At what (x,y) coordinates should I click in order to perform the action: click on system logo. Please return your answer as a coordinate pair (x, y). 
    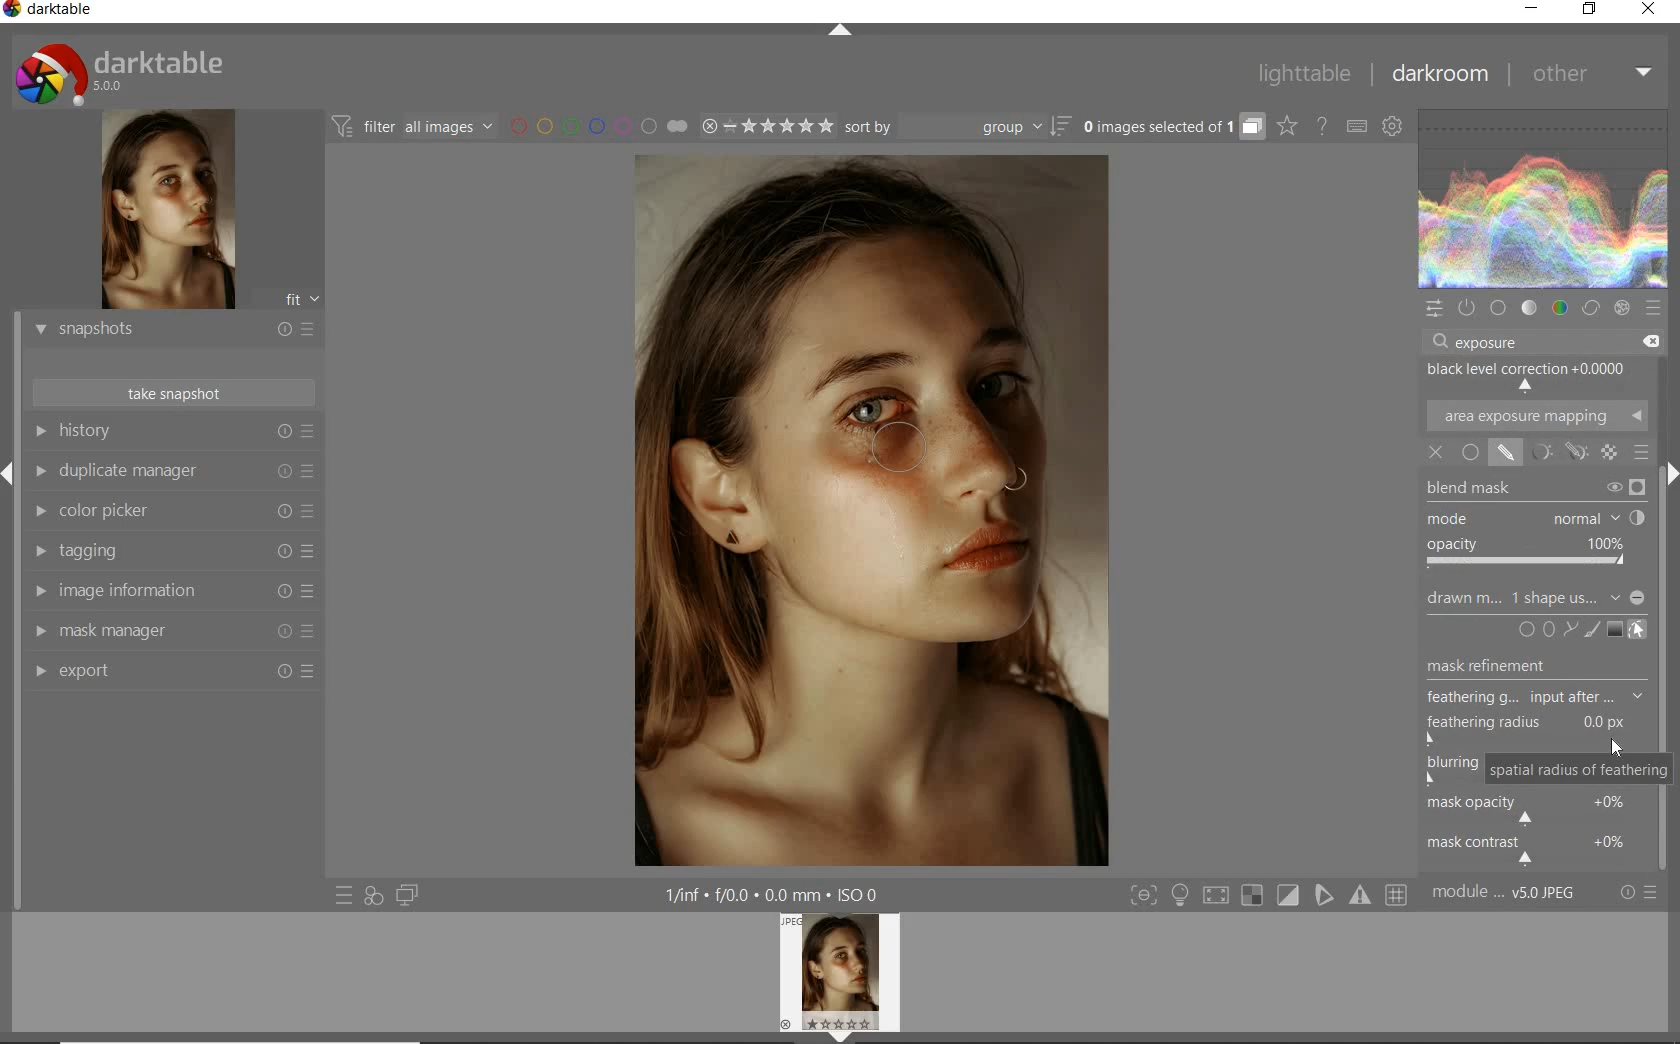
    Looking at the image, I should click on (130, 71).